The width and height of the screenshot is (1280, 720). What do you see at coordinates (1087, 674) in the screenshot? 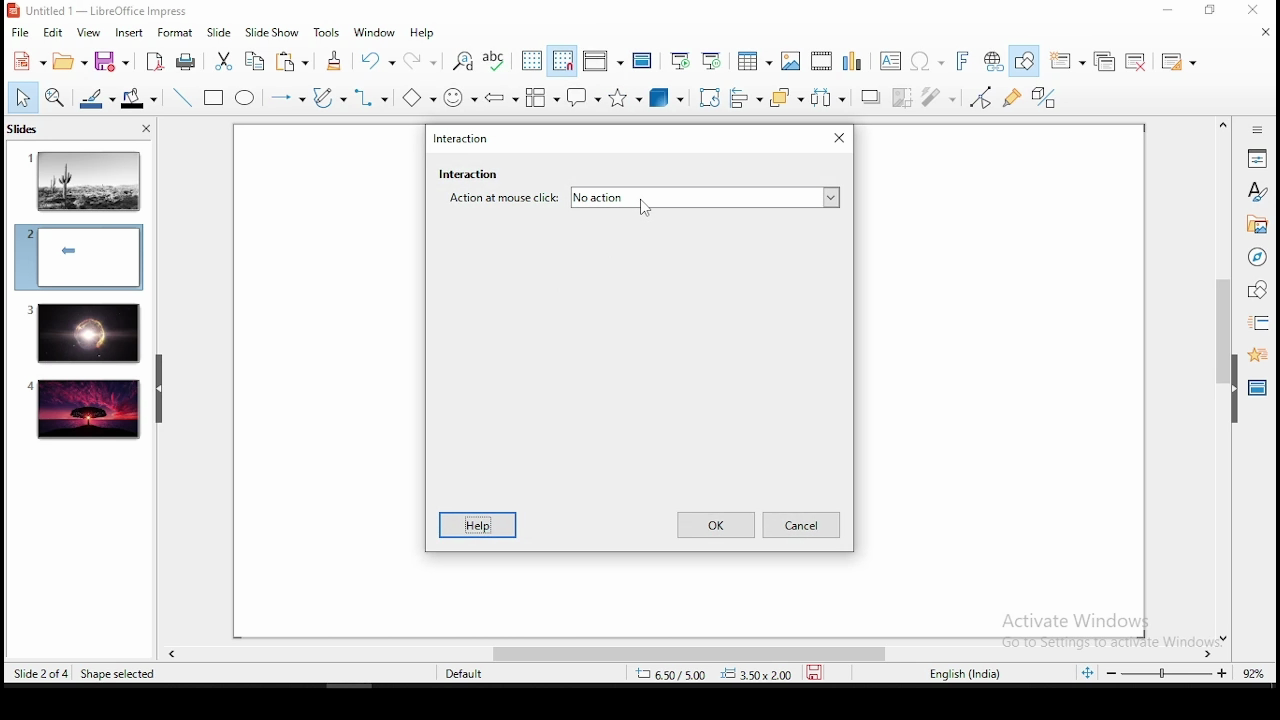
I see `fit to screen` at bounding box center [1087, 674].